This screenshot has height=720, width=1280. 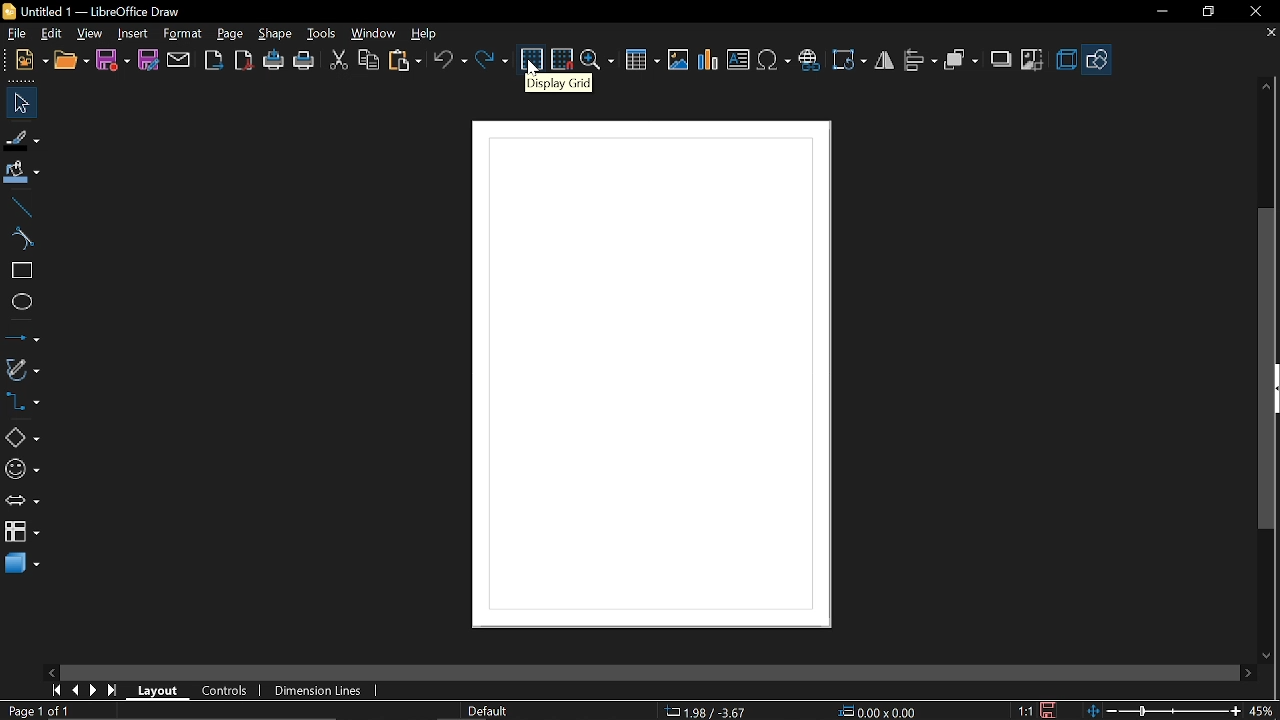 What do you see at coordinates (21, 271) in the screenshot?
I see `rectangle` at bounding box center [21, 271].